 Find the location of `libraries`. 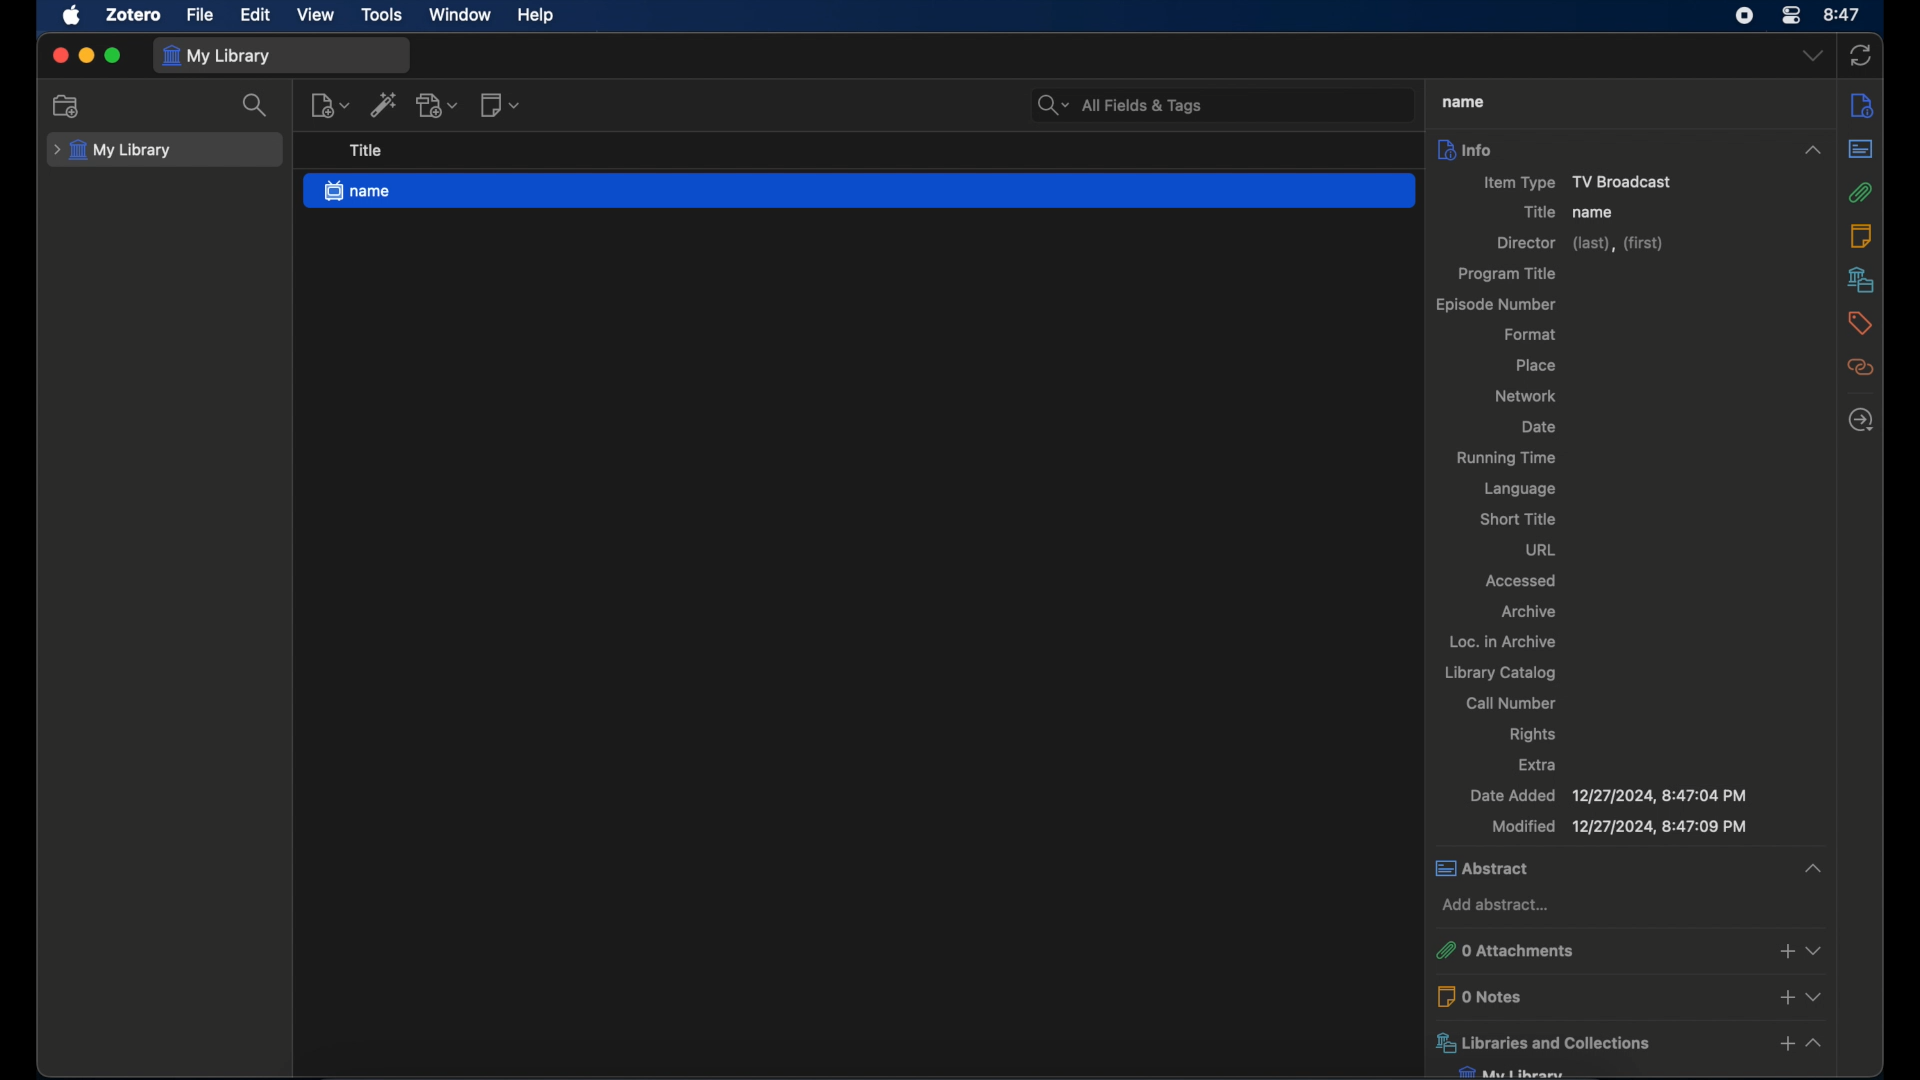

libraries is located at coordinates (1860, 279).